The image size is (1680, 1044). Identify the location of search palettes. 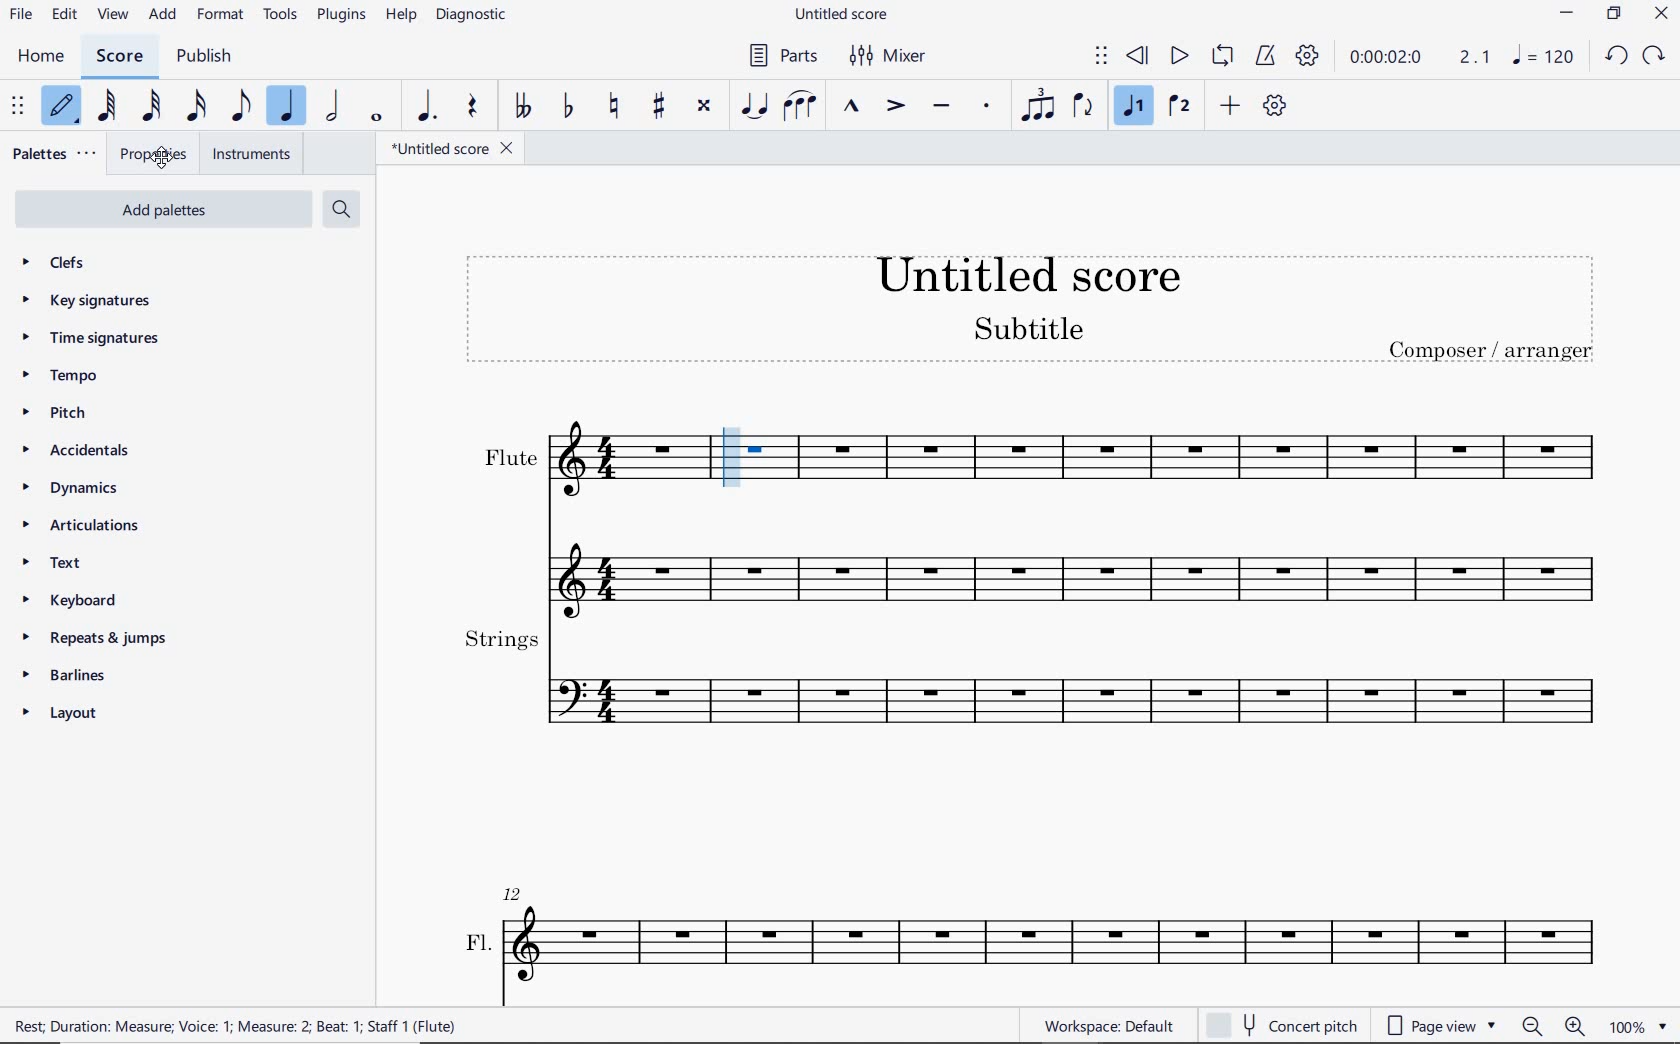
(344, 209).